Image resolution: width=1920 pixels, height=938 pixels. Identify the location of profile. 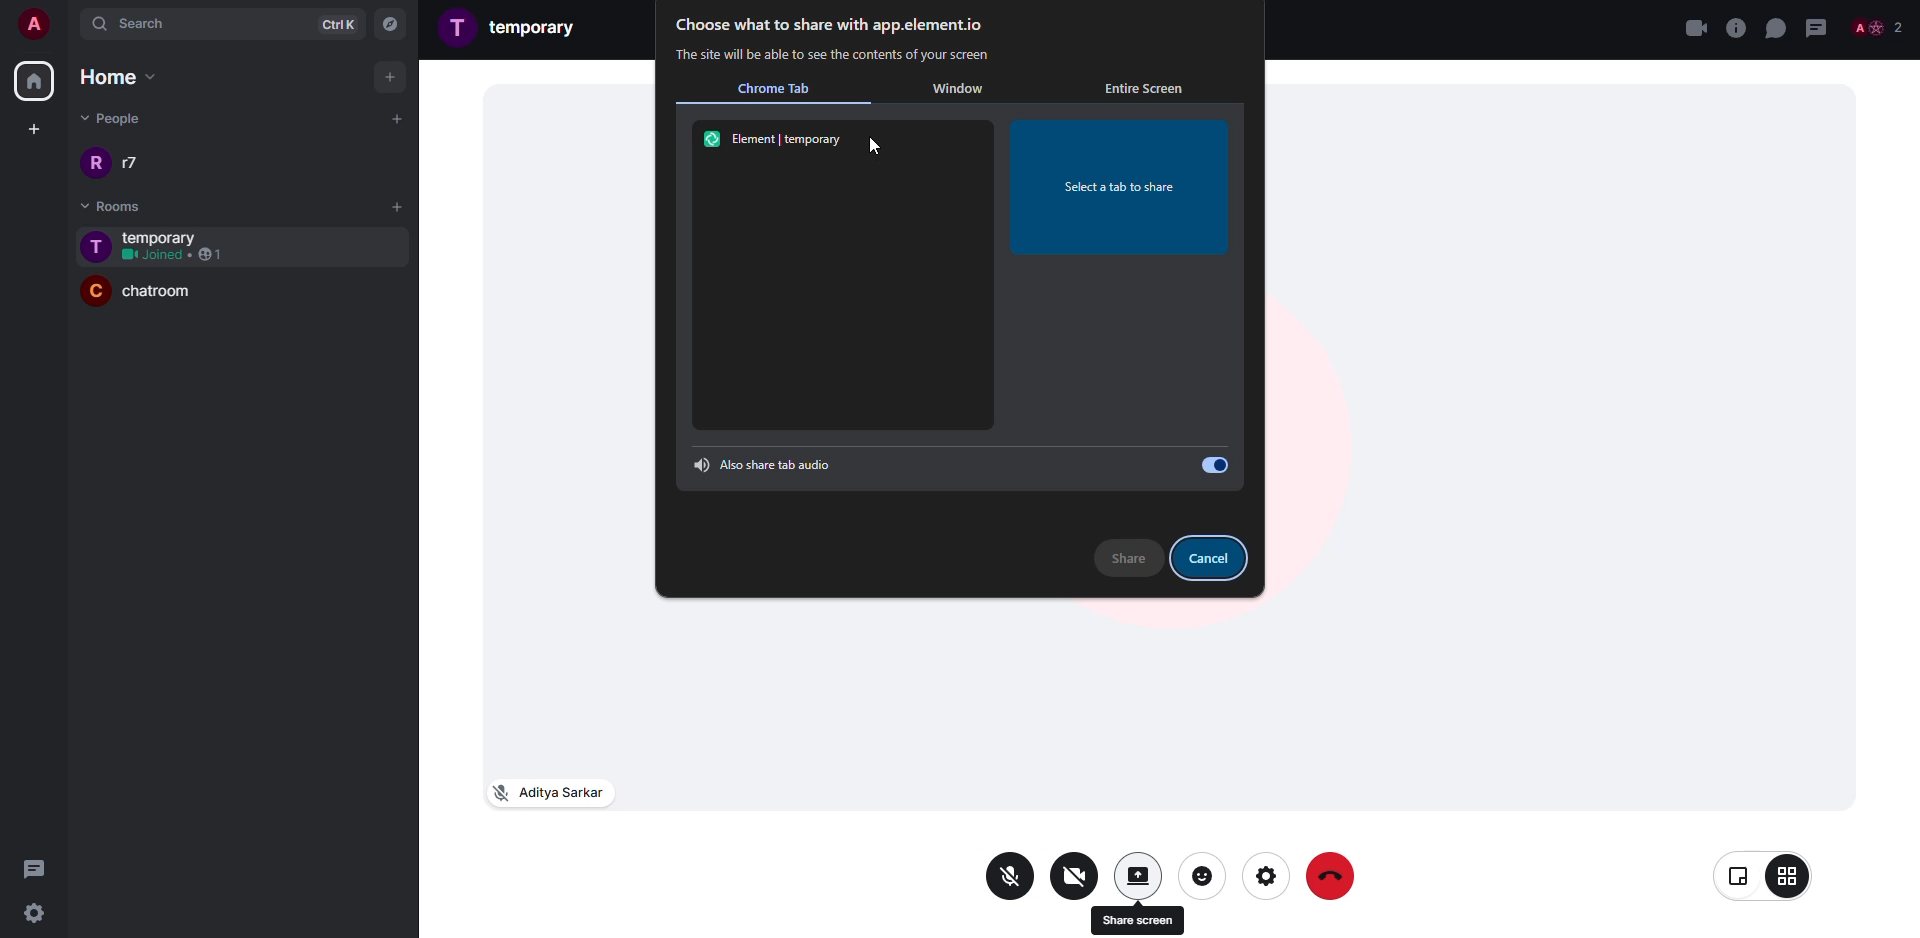
(96, 247).